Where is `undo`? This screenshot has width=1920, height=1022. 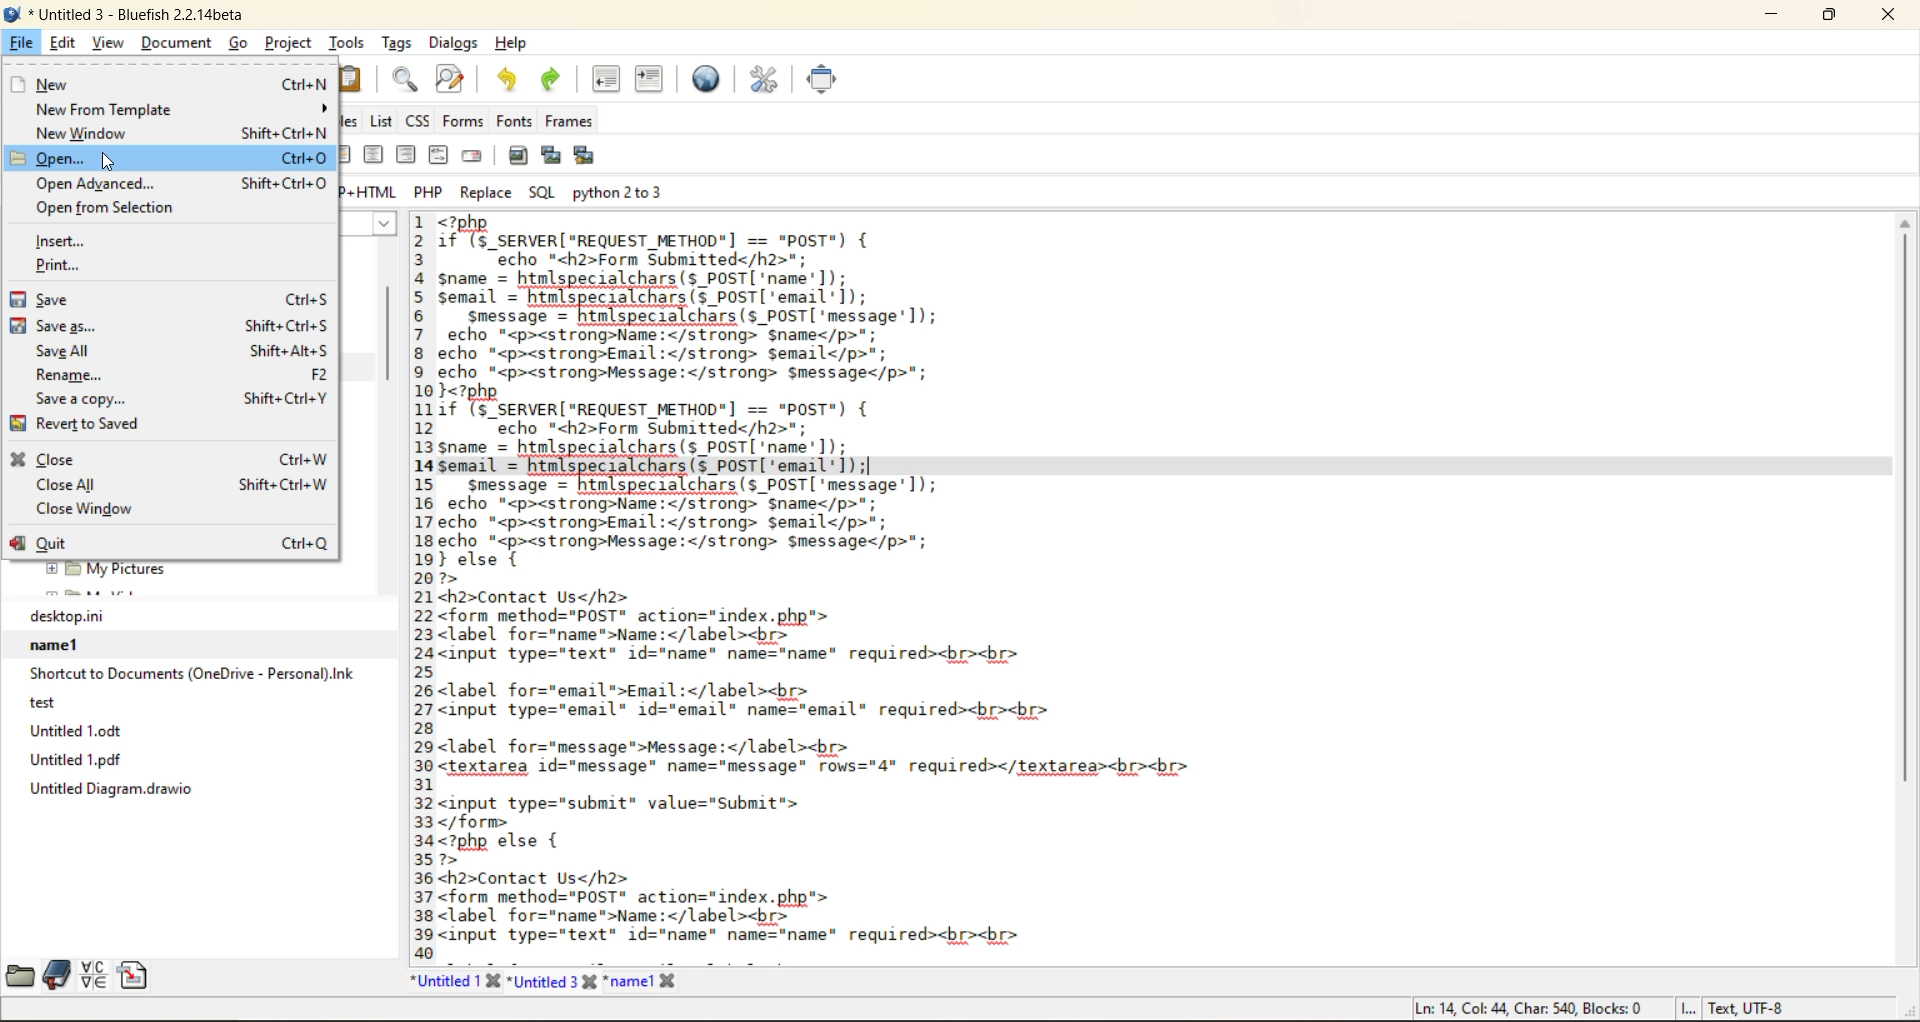
undo is located at coordinates (505, 79).